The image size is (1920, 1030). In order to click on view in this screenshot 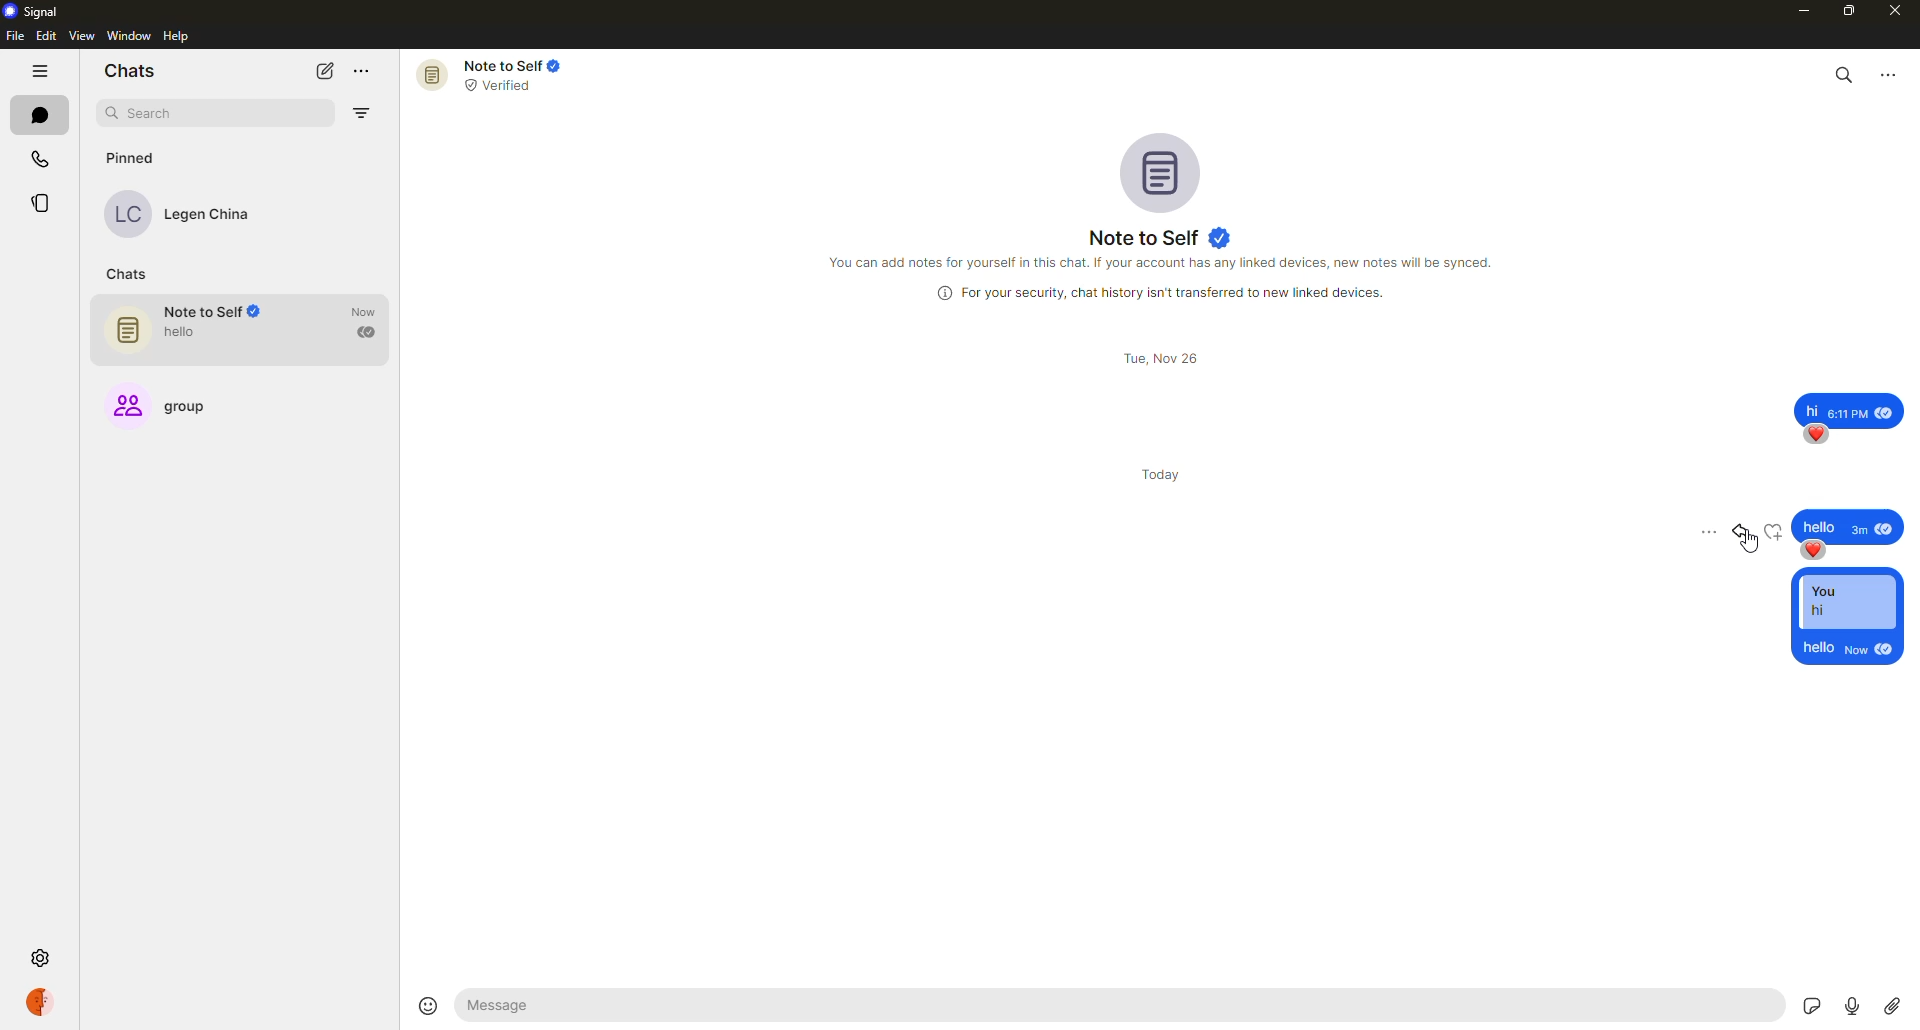, I will do `click(79, 36)`.